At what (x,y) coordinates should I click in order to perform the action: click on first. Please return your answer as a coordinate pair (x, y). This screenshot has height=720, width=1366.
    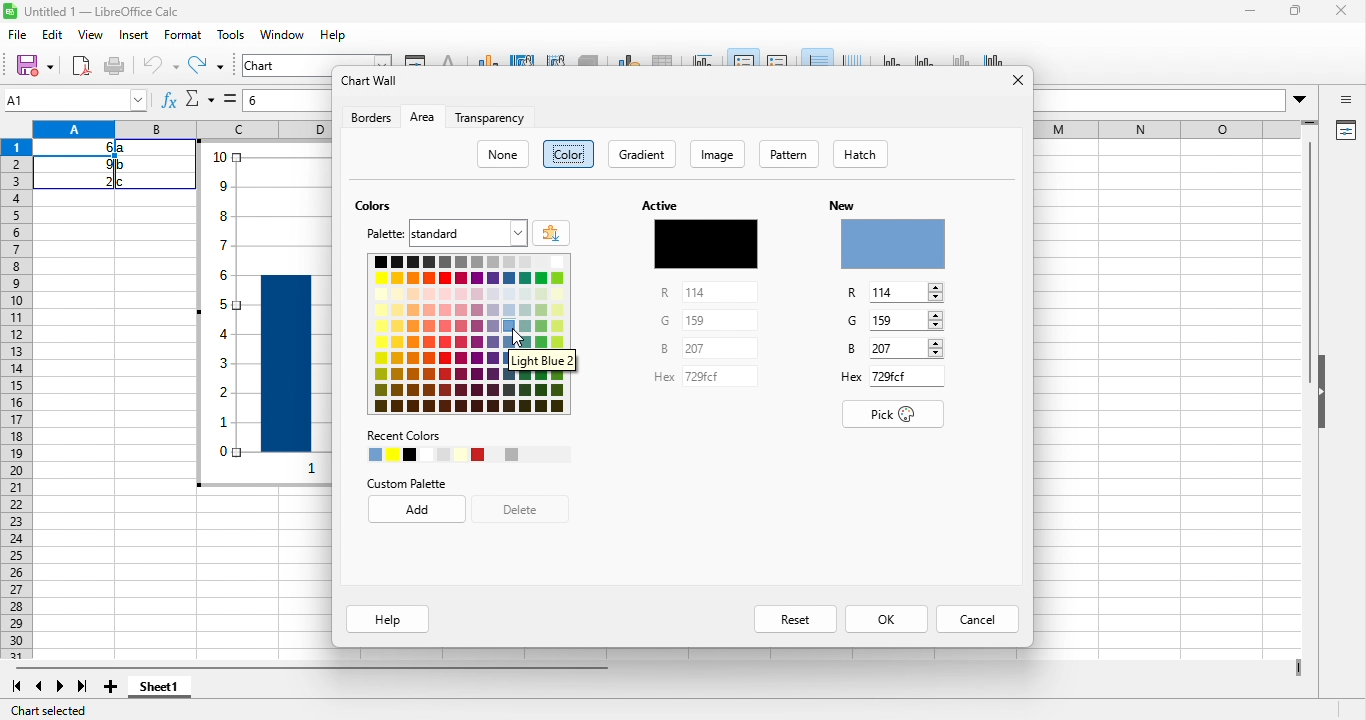
    Looking at the image, I should click on (21, 688).